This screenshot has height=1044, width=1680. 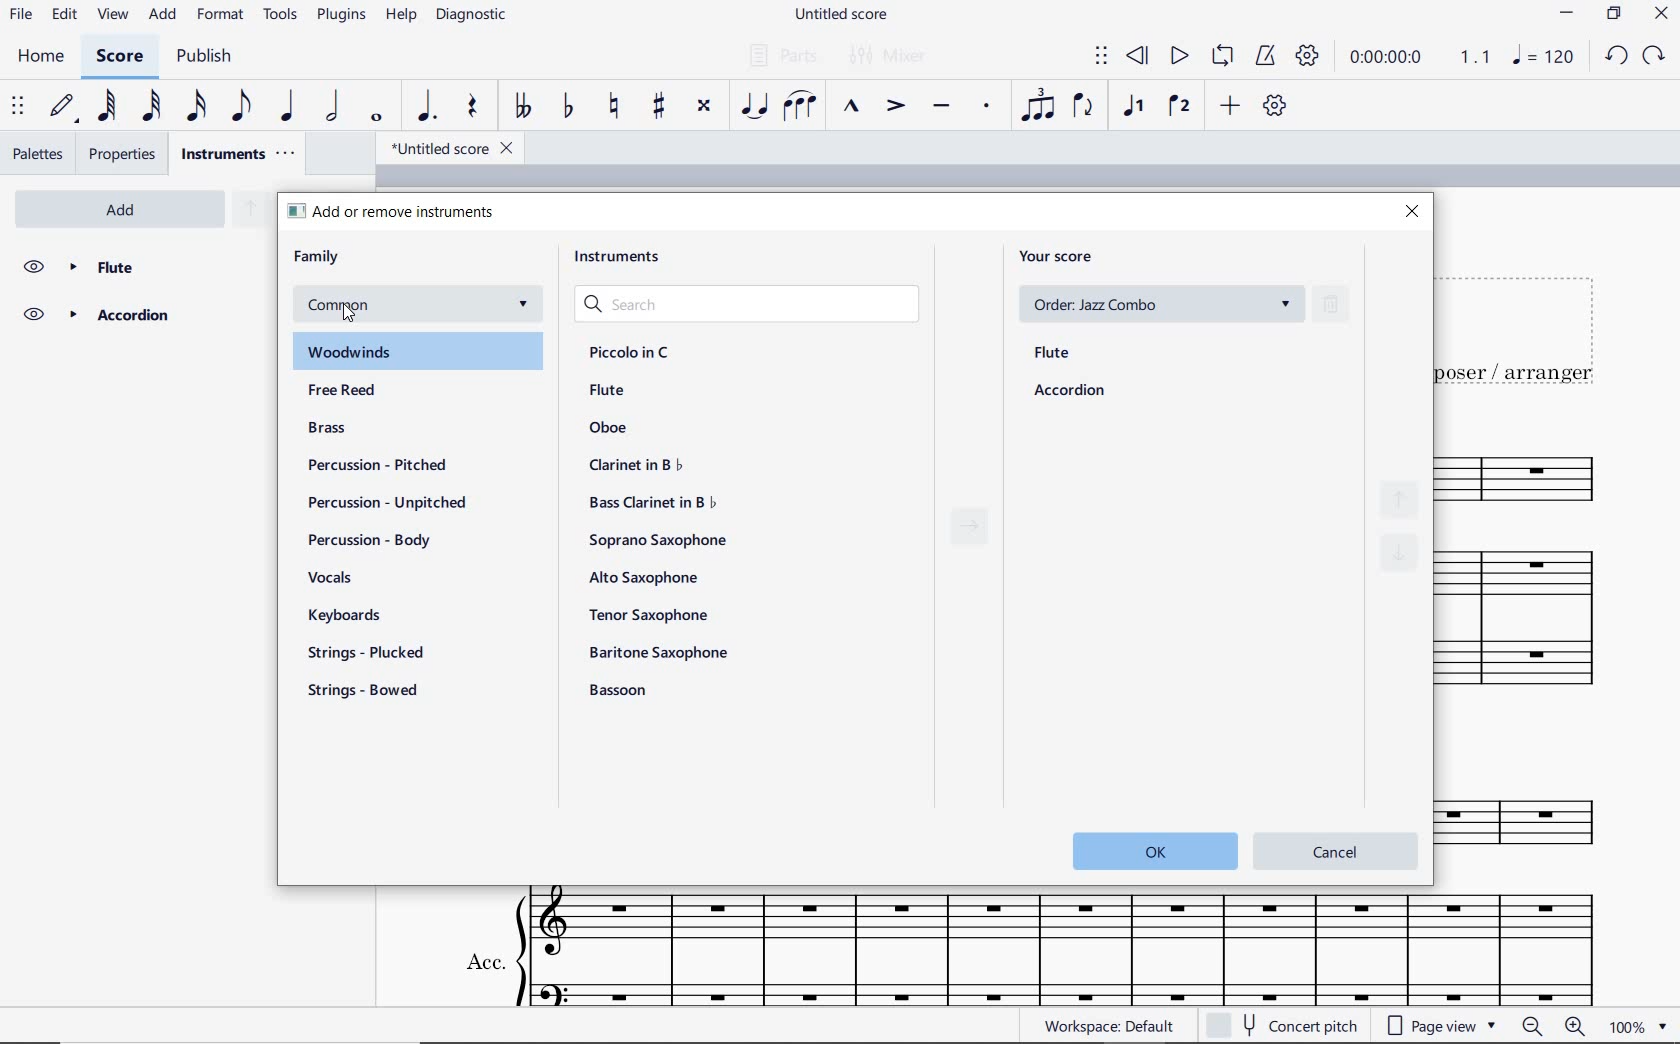 I want to click on ok, so click(x=1152, y=849).